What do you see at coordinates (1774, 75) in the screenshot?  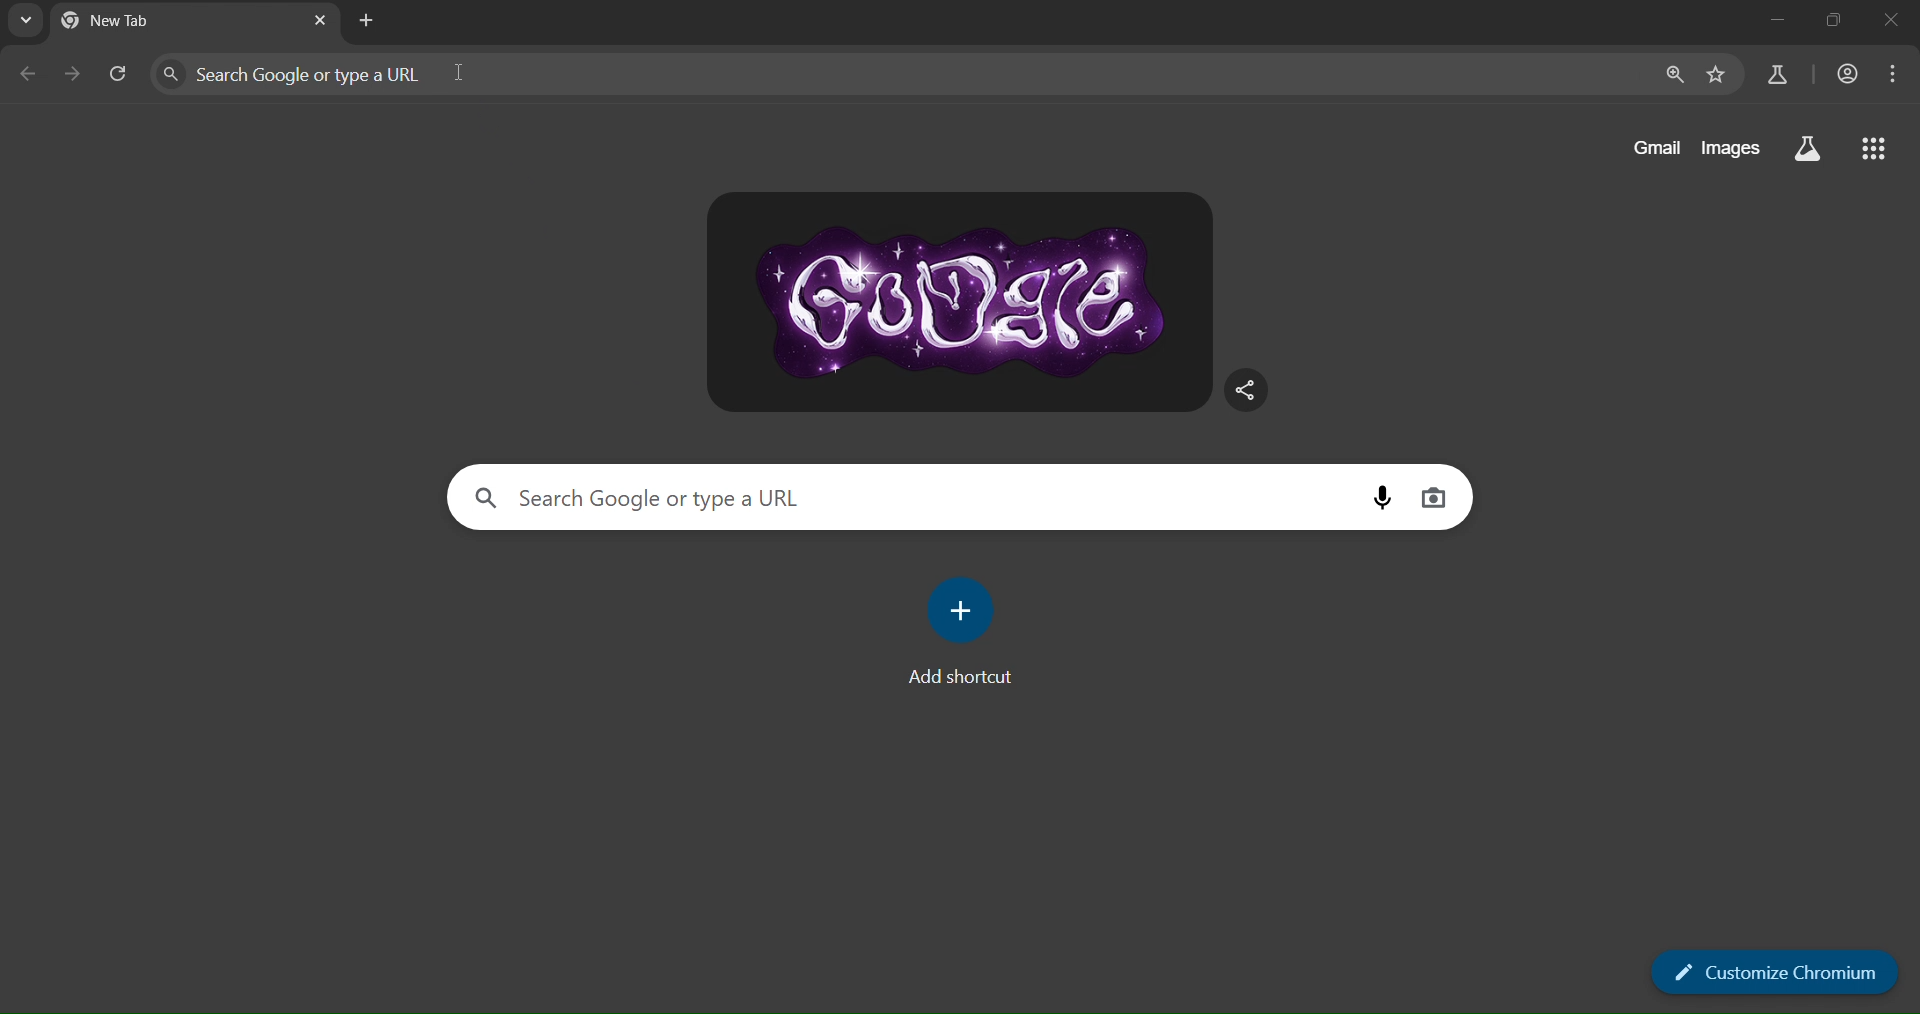 I see `search labs` at bounding box center [1774, 75].